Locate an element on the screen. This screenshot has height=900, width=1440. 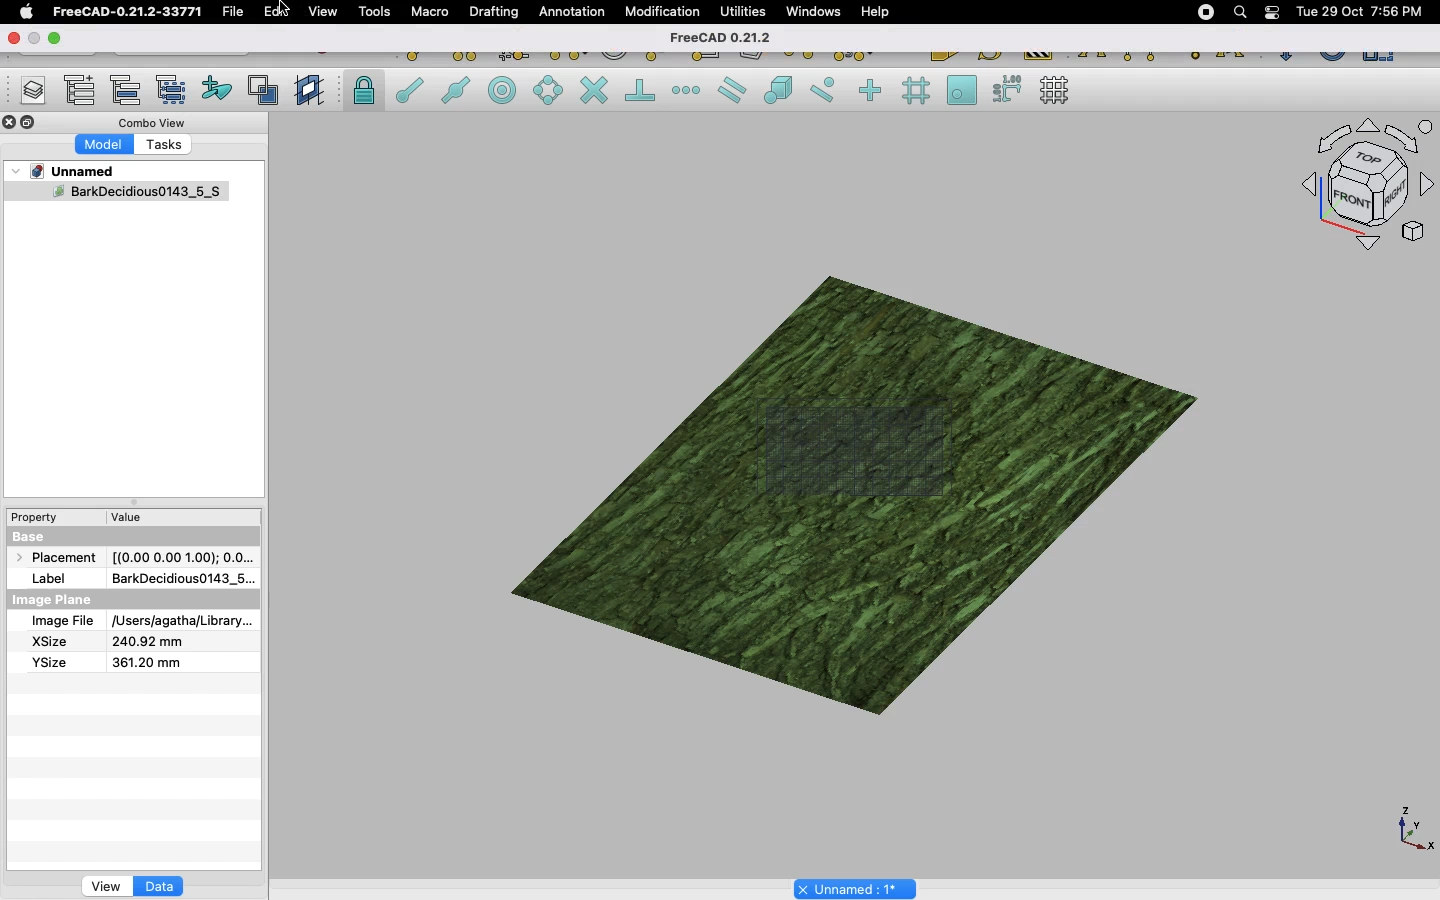
minimise is located at coordinates (34, 37).